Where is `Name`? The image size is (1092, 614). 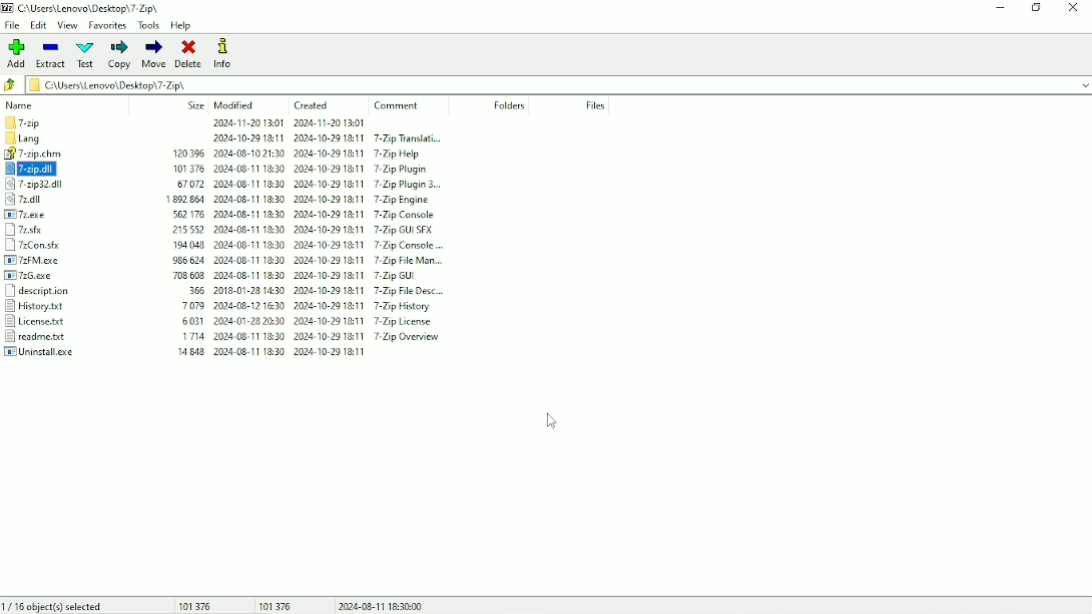
Name is located at coordinates (21, 105).